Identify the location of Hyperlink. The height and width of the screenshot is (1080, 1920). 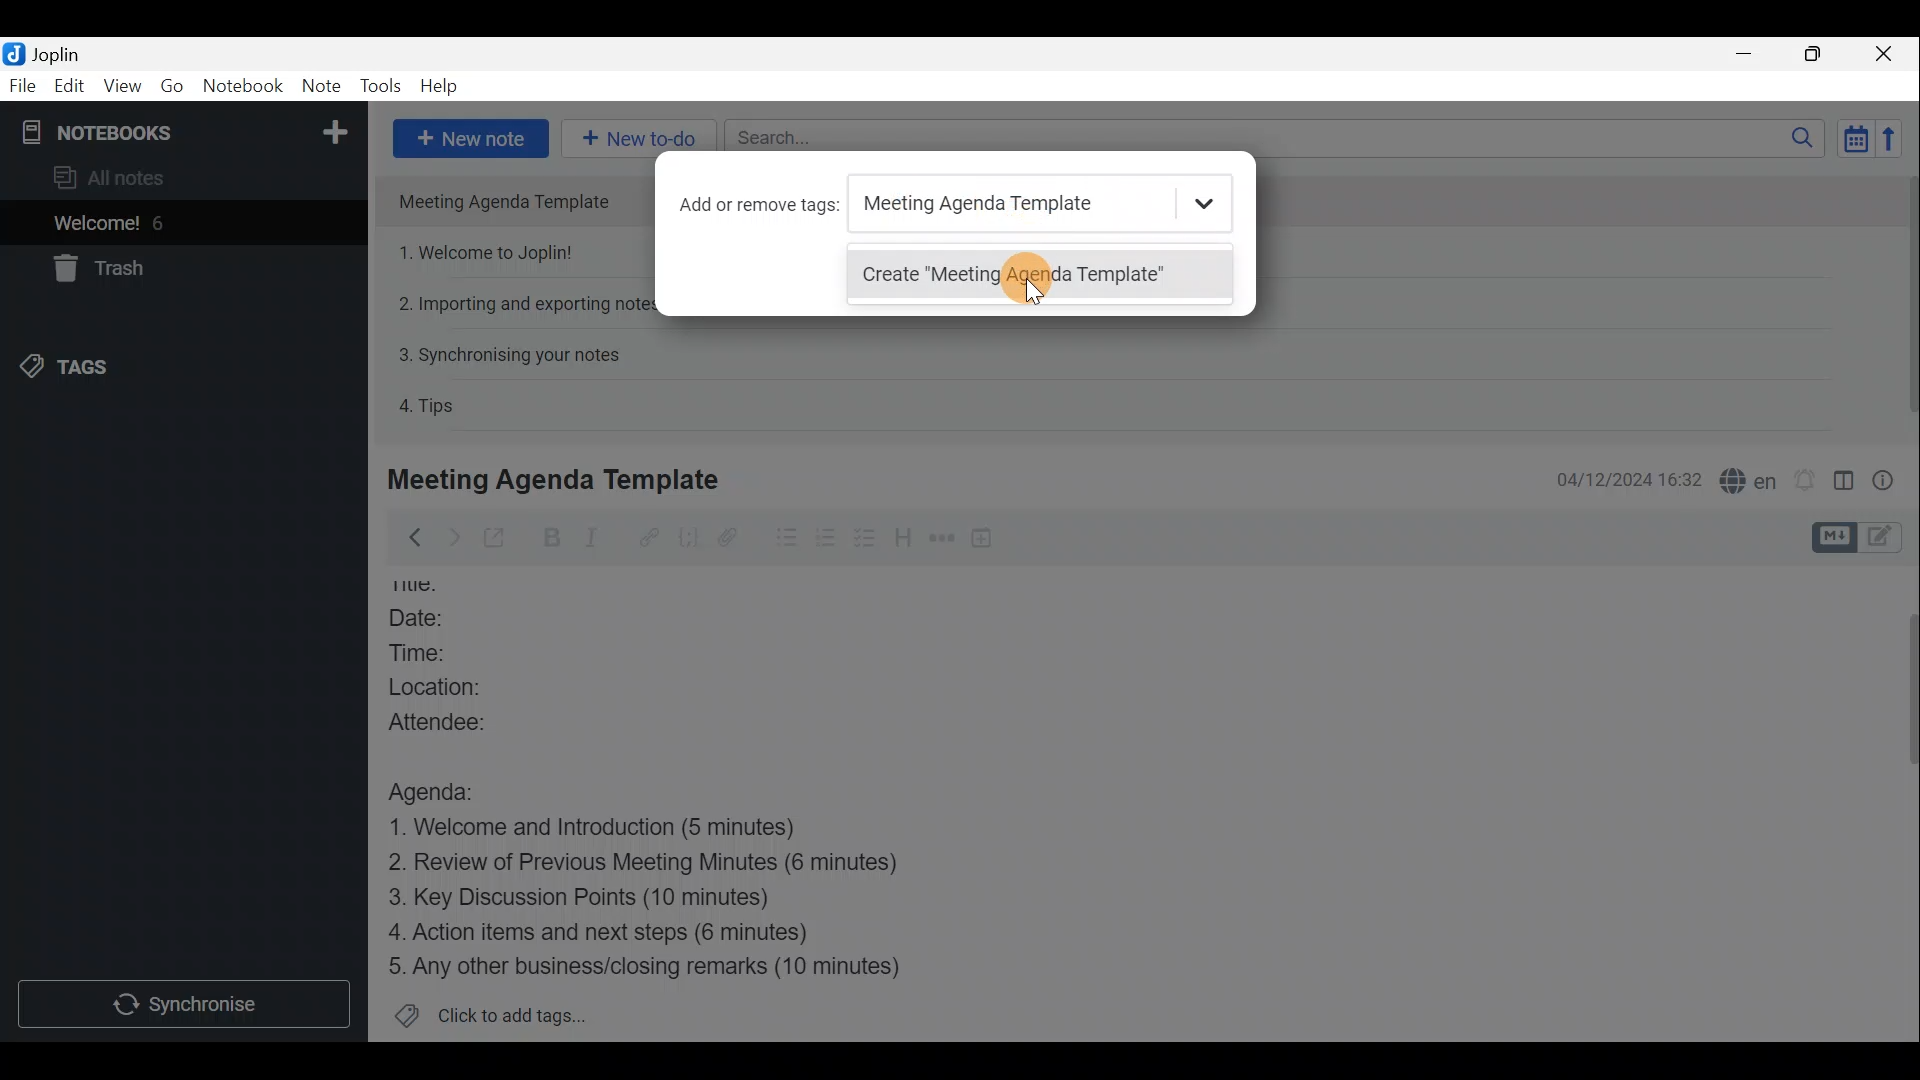
(651, 537).